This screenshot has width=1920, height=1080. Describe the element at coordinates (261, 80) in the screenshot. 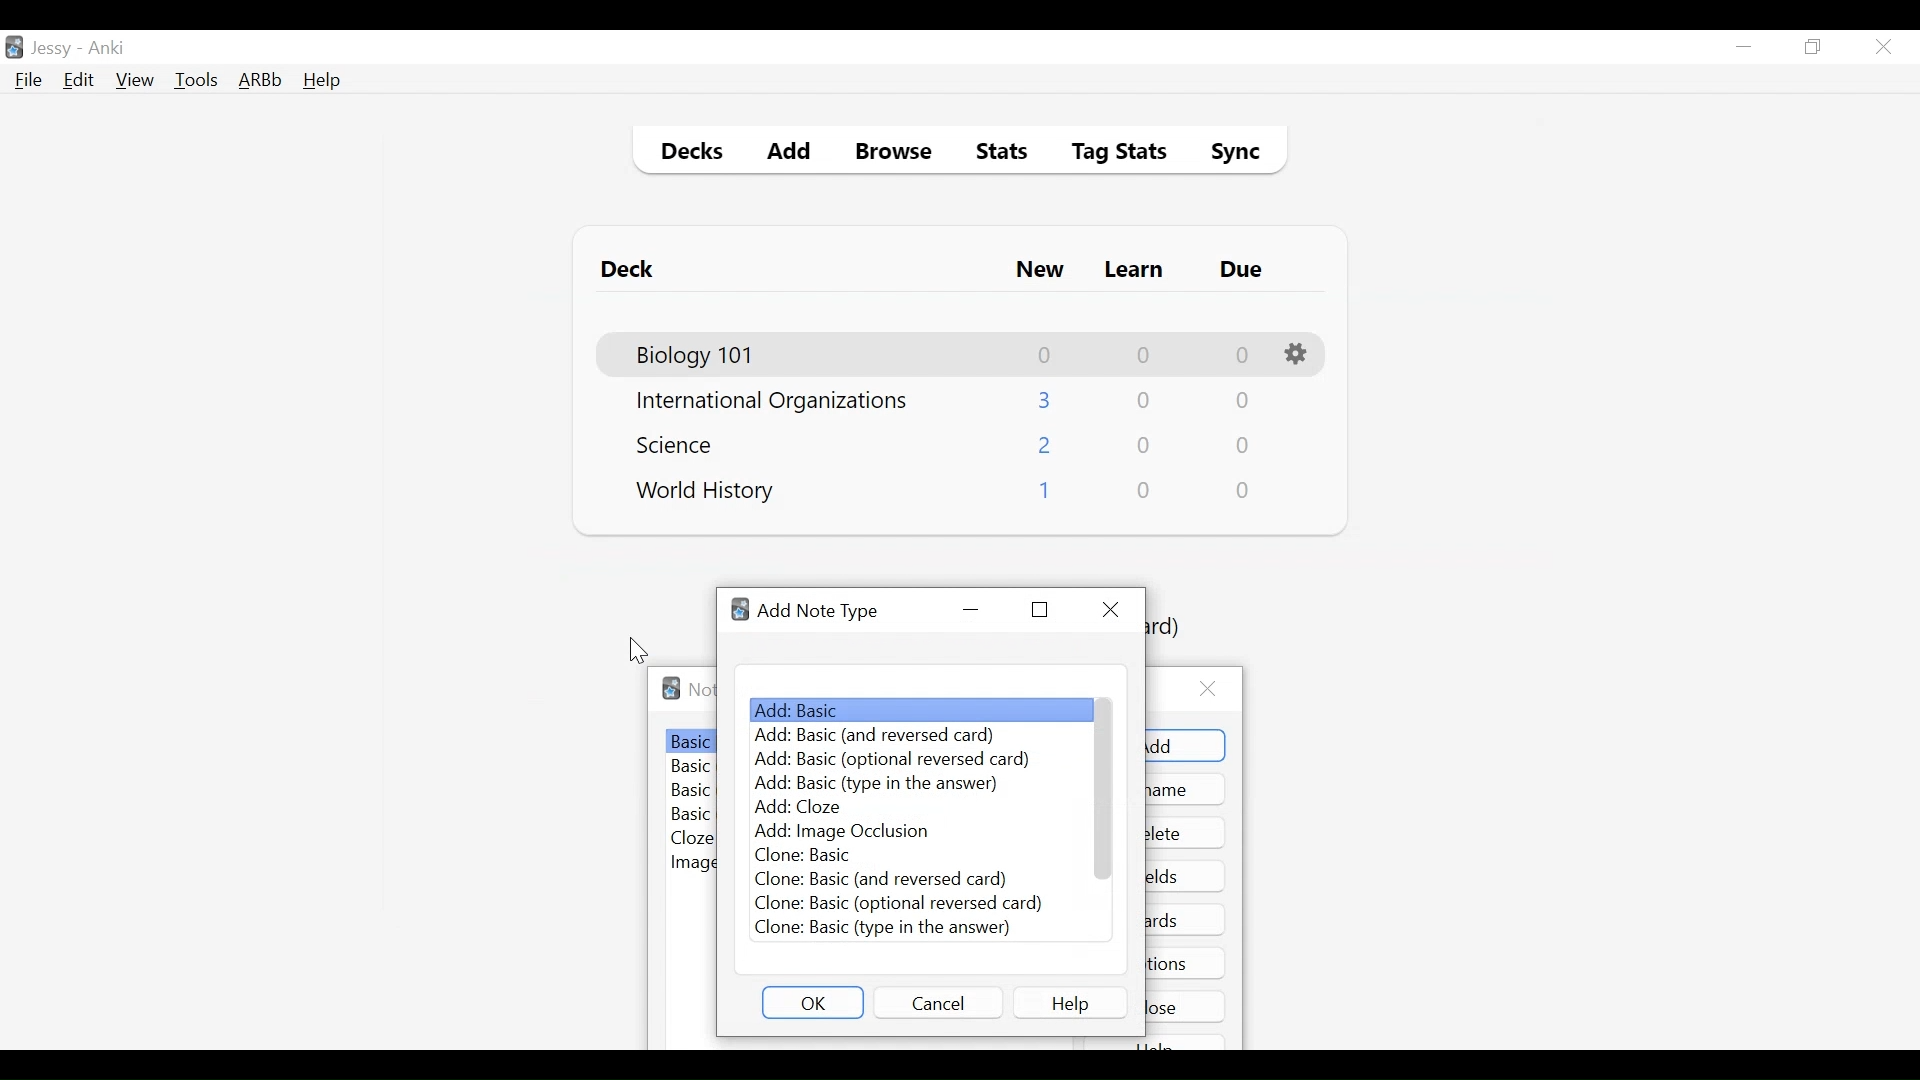

I see `Advanced Review Button bar` at that location.